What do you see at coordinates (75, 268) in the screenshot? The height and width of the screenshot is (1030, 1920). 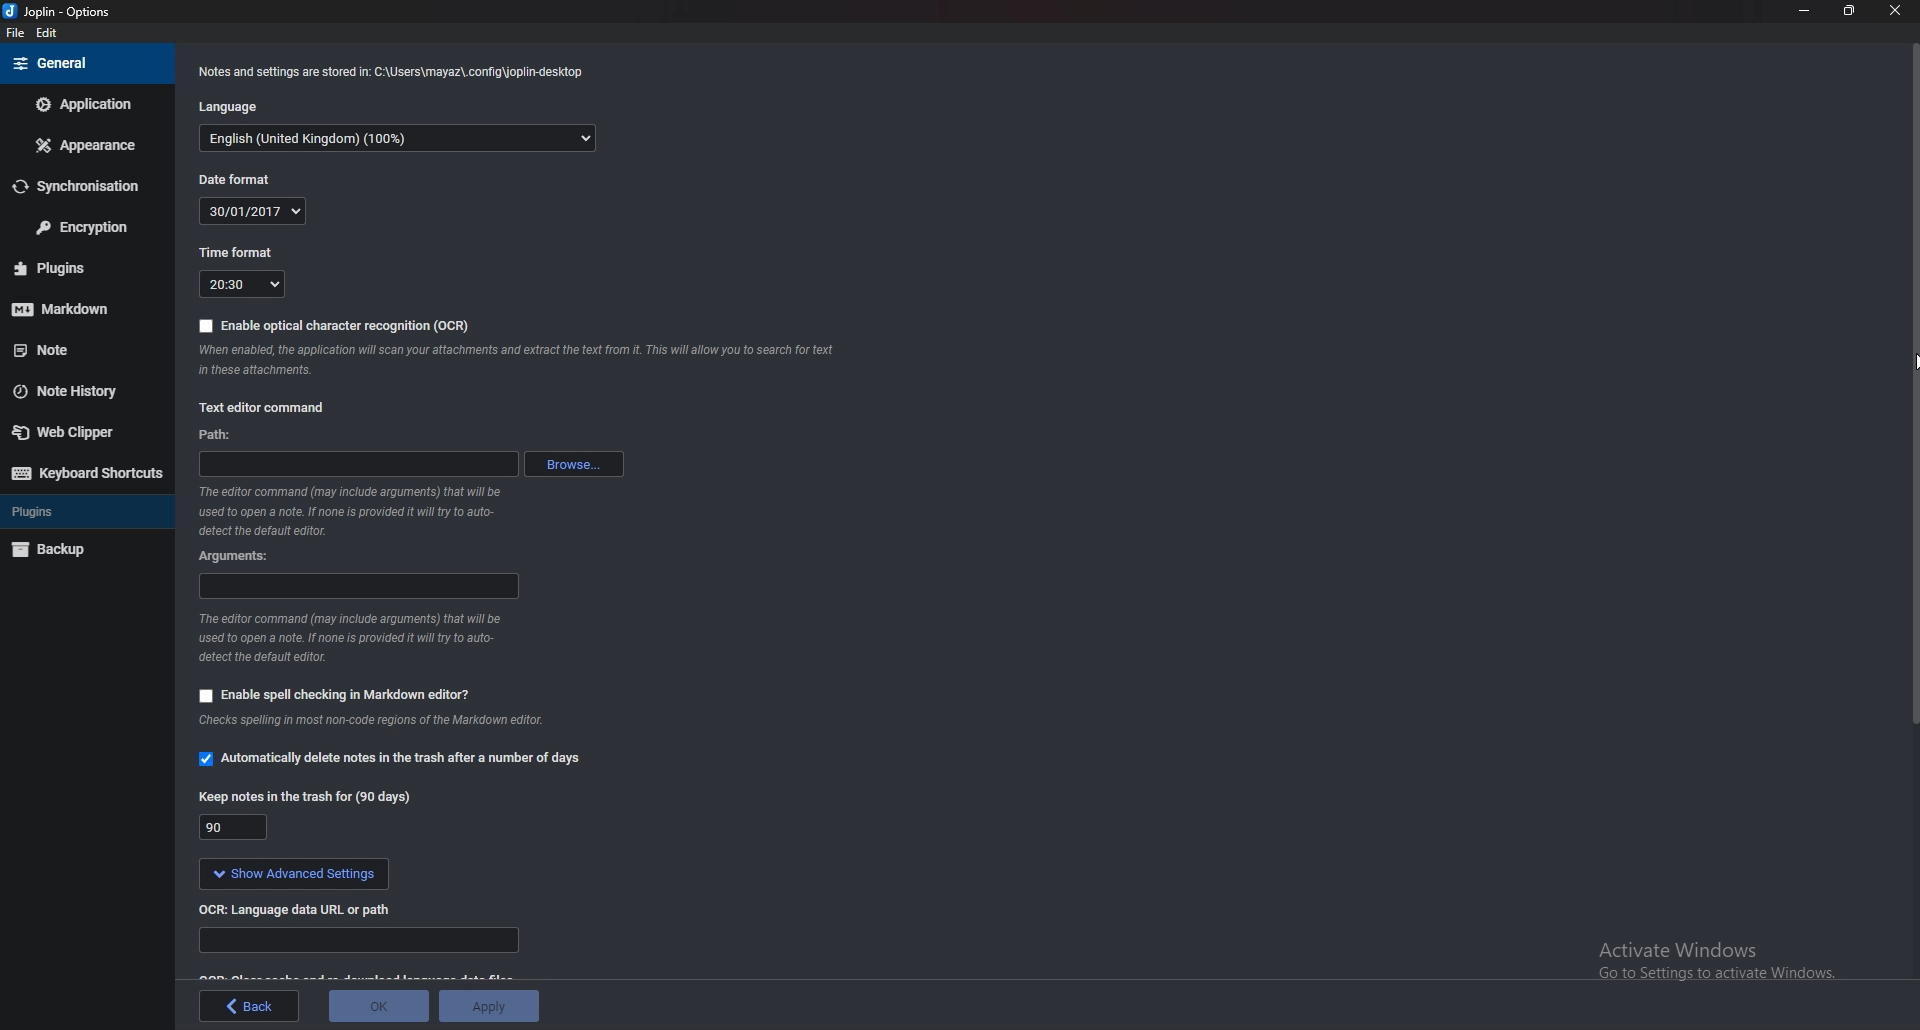 I see `Plugins` at bounding box center [75, 268].